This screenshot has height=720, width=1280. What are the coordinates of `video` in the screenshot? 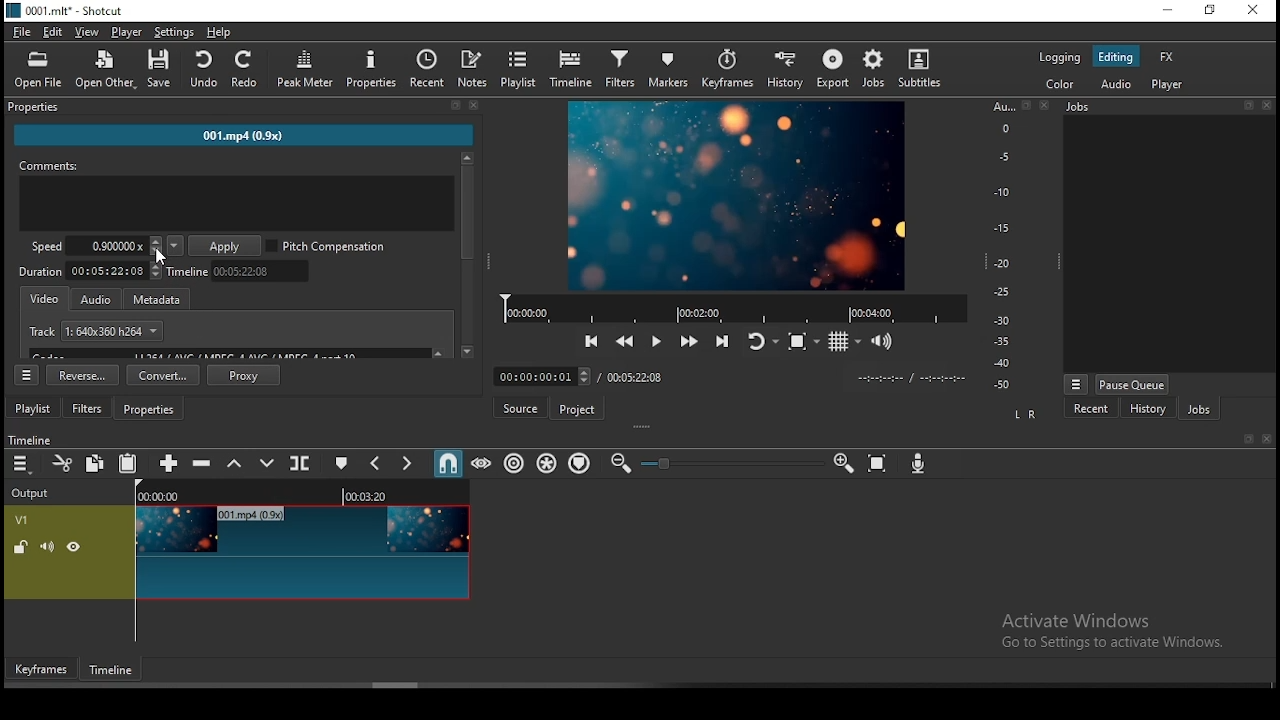 It's located at (44, 298).